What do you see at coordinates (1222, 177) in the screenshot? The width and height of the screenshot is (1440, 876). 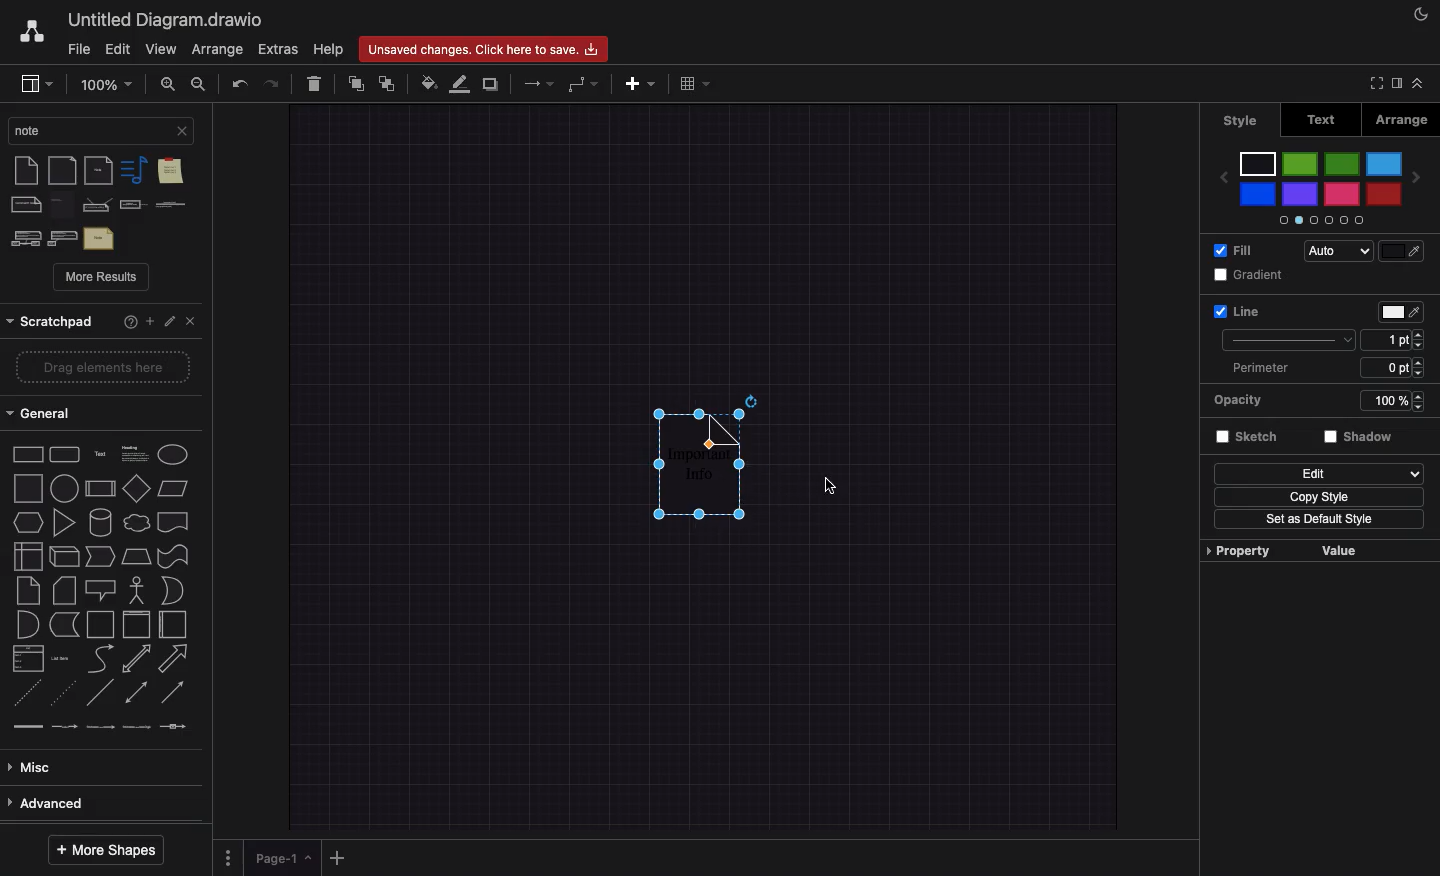 I see `preview` at bounding box center [1222, 177].